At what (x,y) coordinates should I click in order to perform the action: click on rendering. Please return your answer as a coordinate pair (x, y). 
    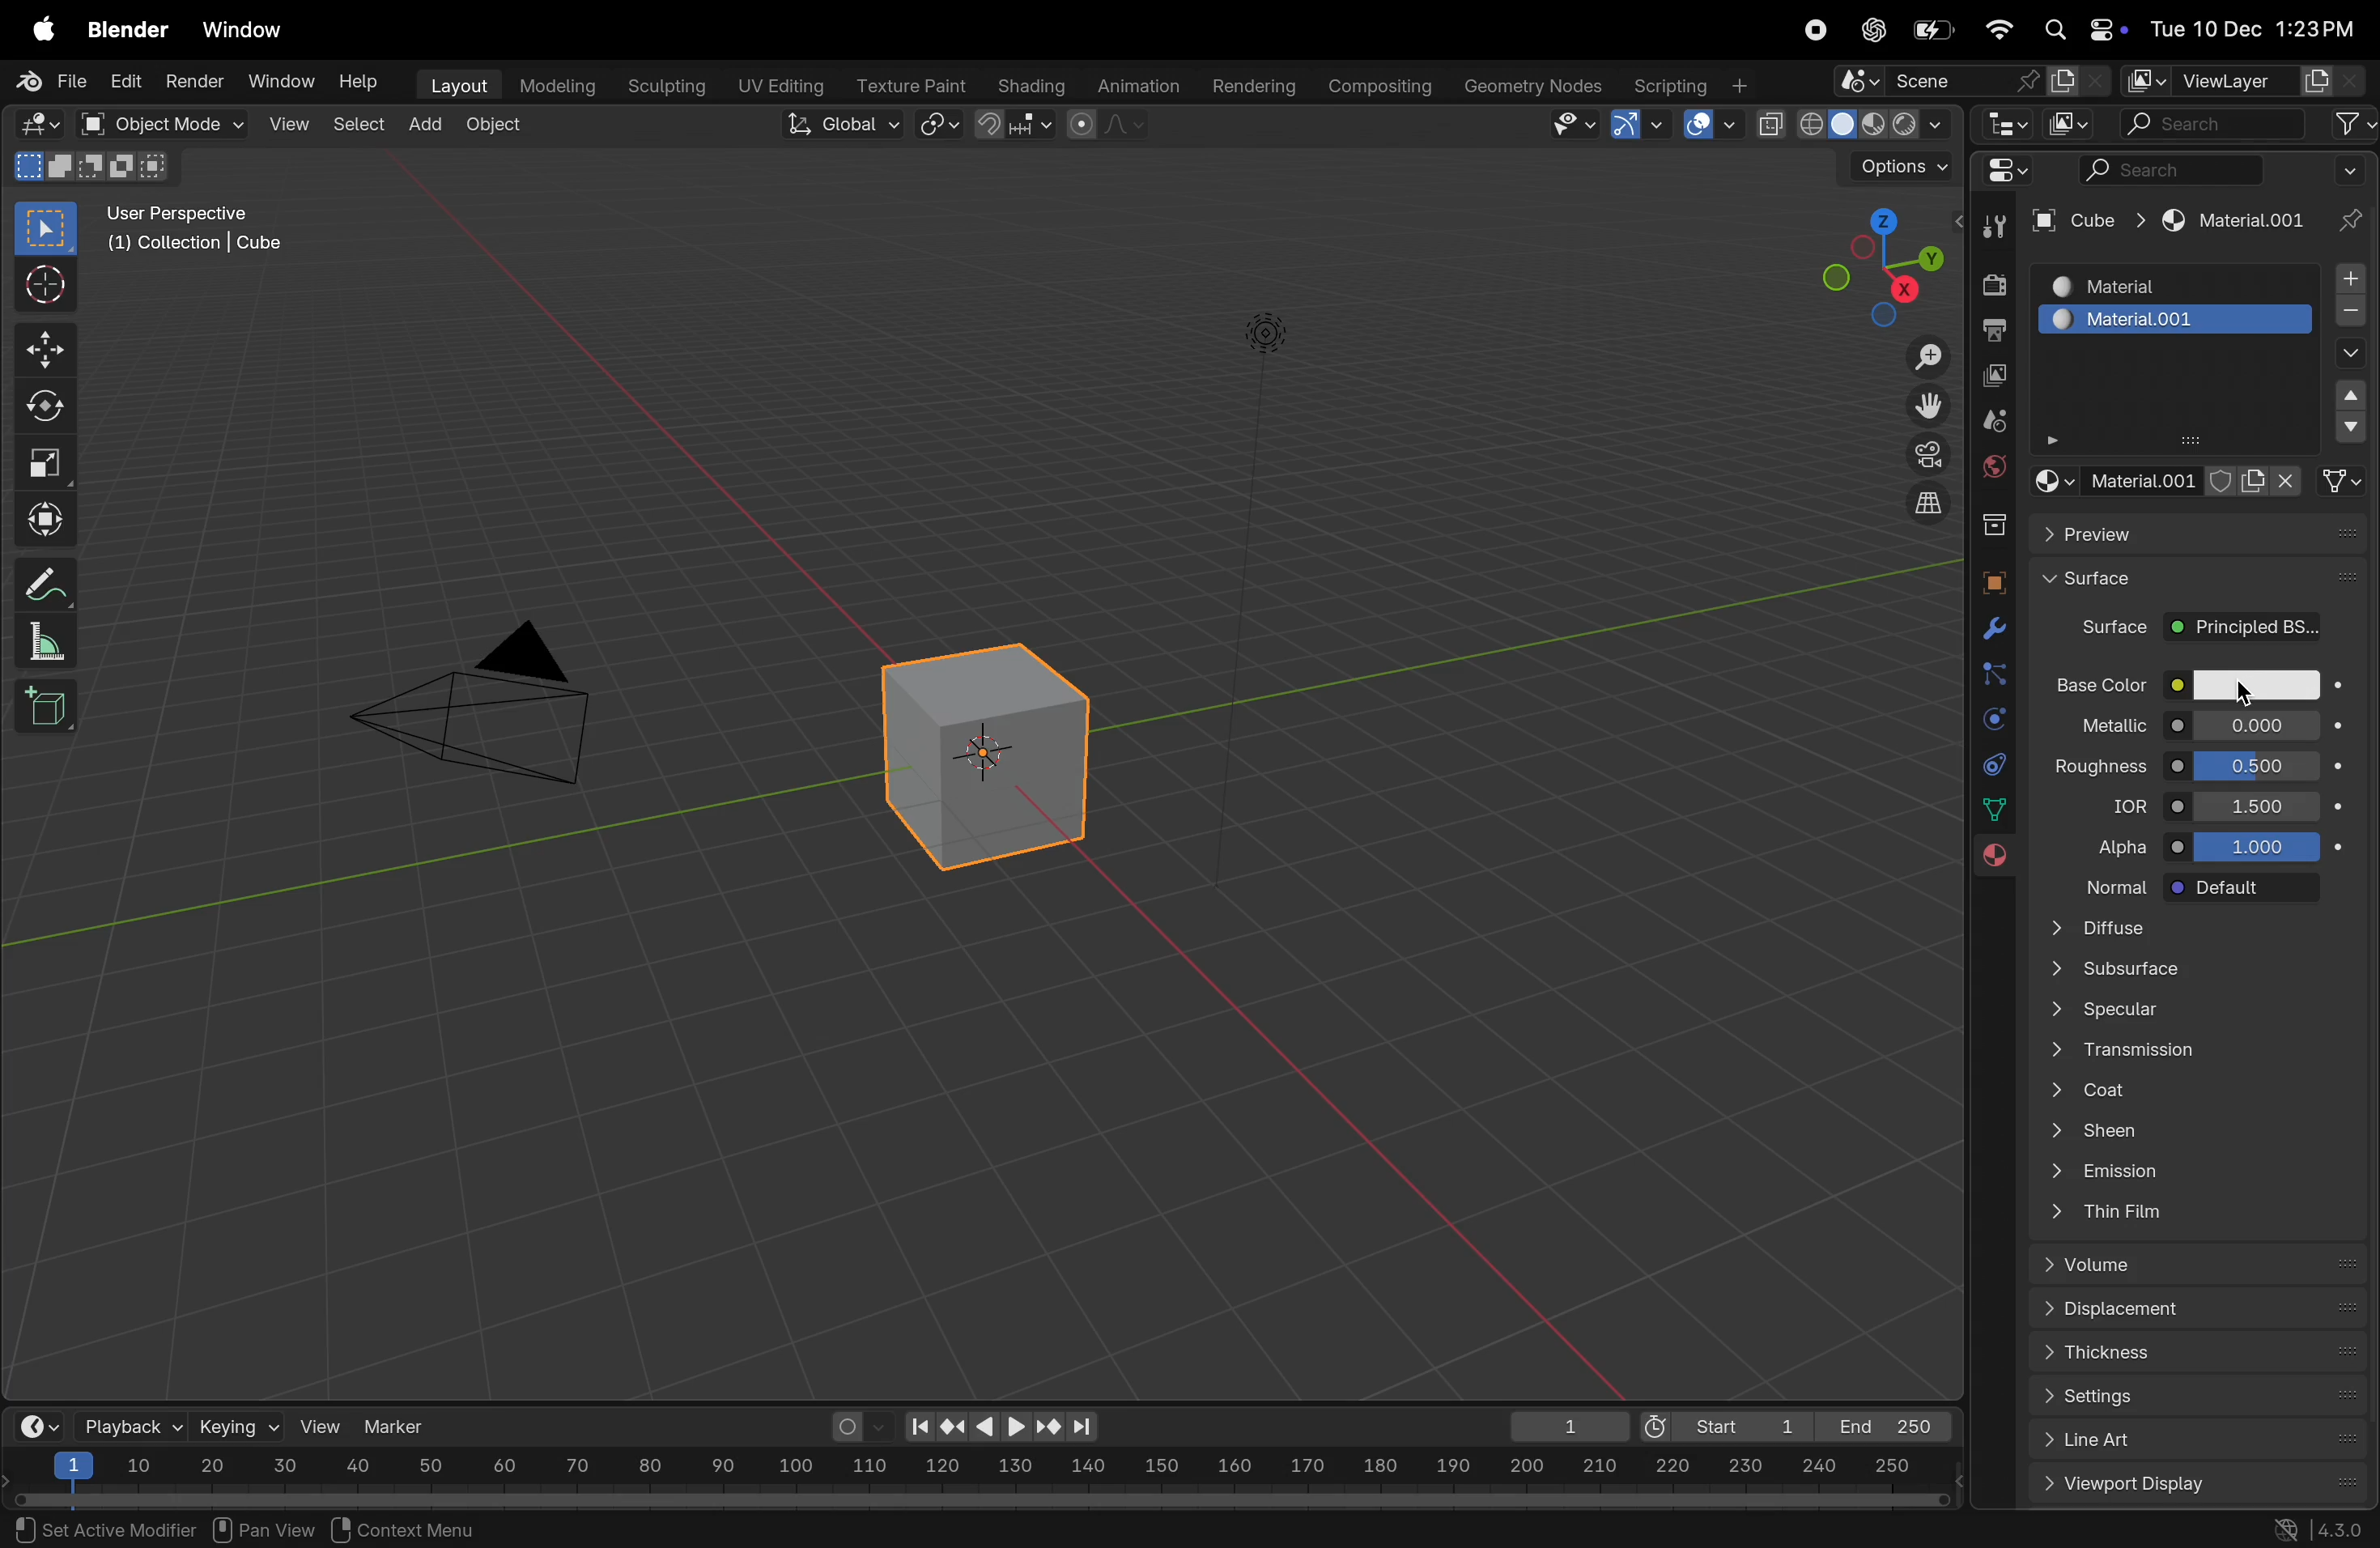
    Looking at the image, I should click on (1247, 84).